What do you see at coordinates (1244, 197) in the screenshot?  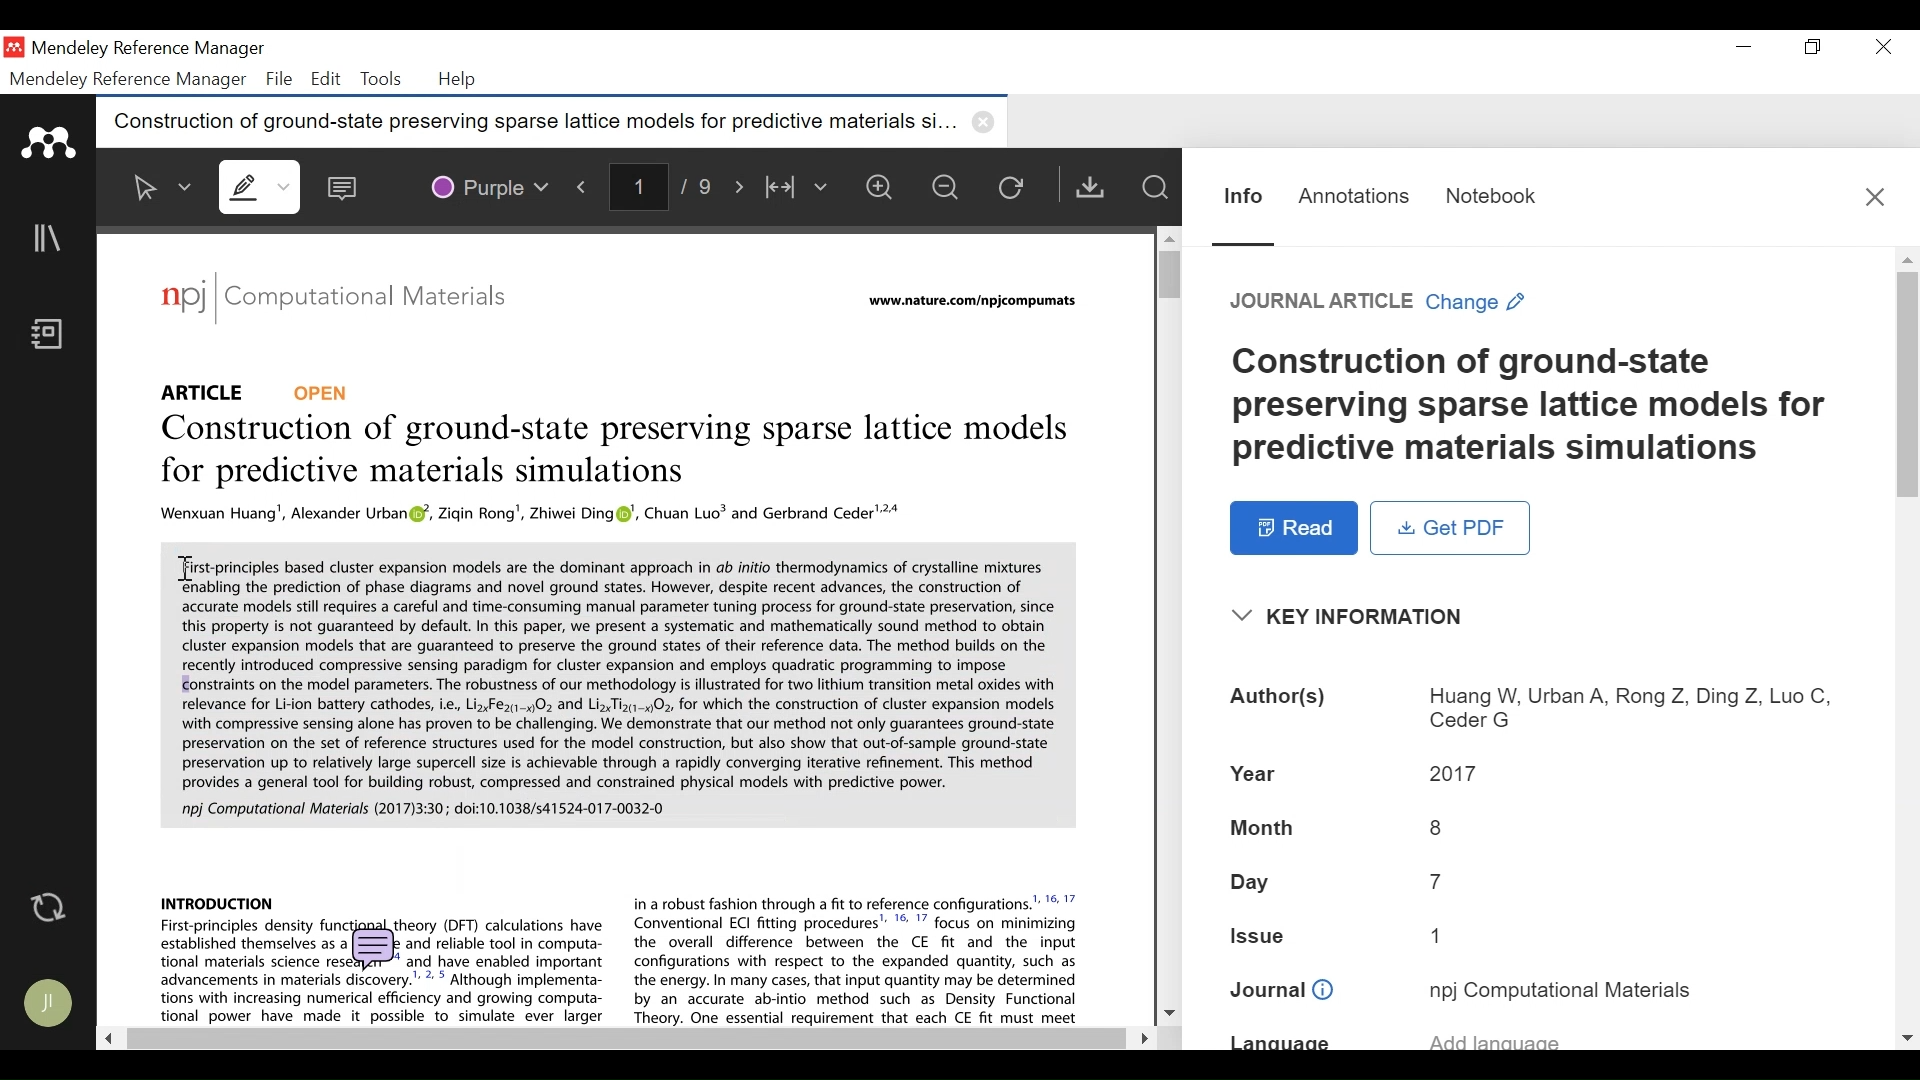 I see `Information ` at bounding box center [1244, 197].